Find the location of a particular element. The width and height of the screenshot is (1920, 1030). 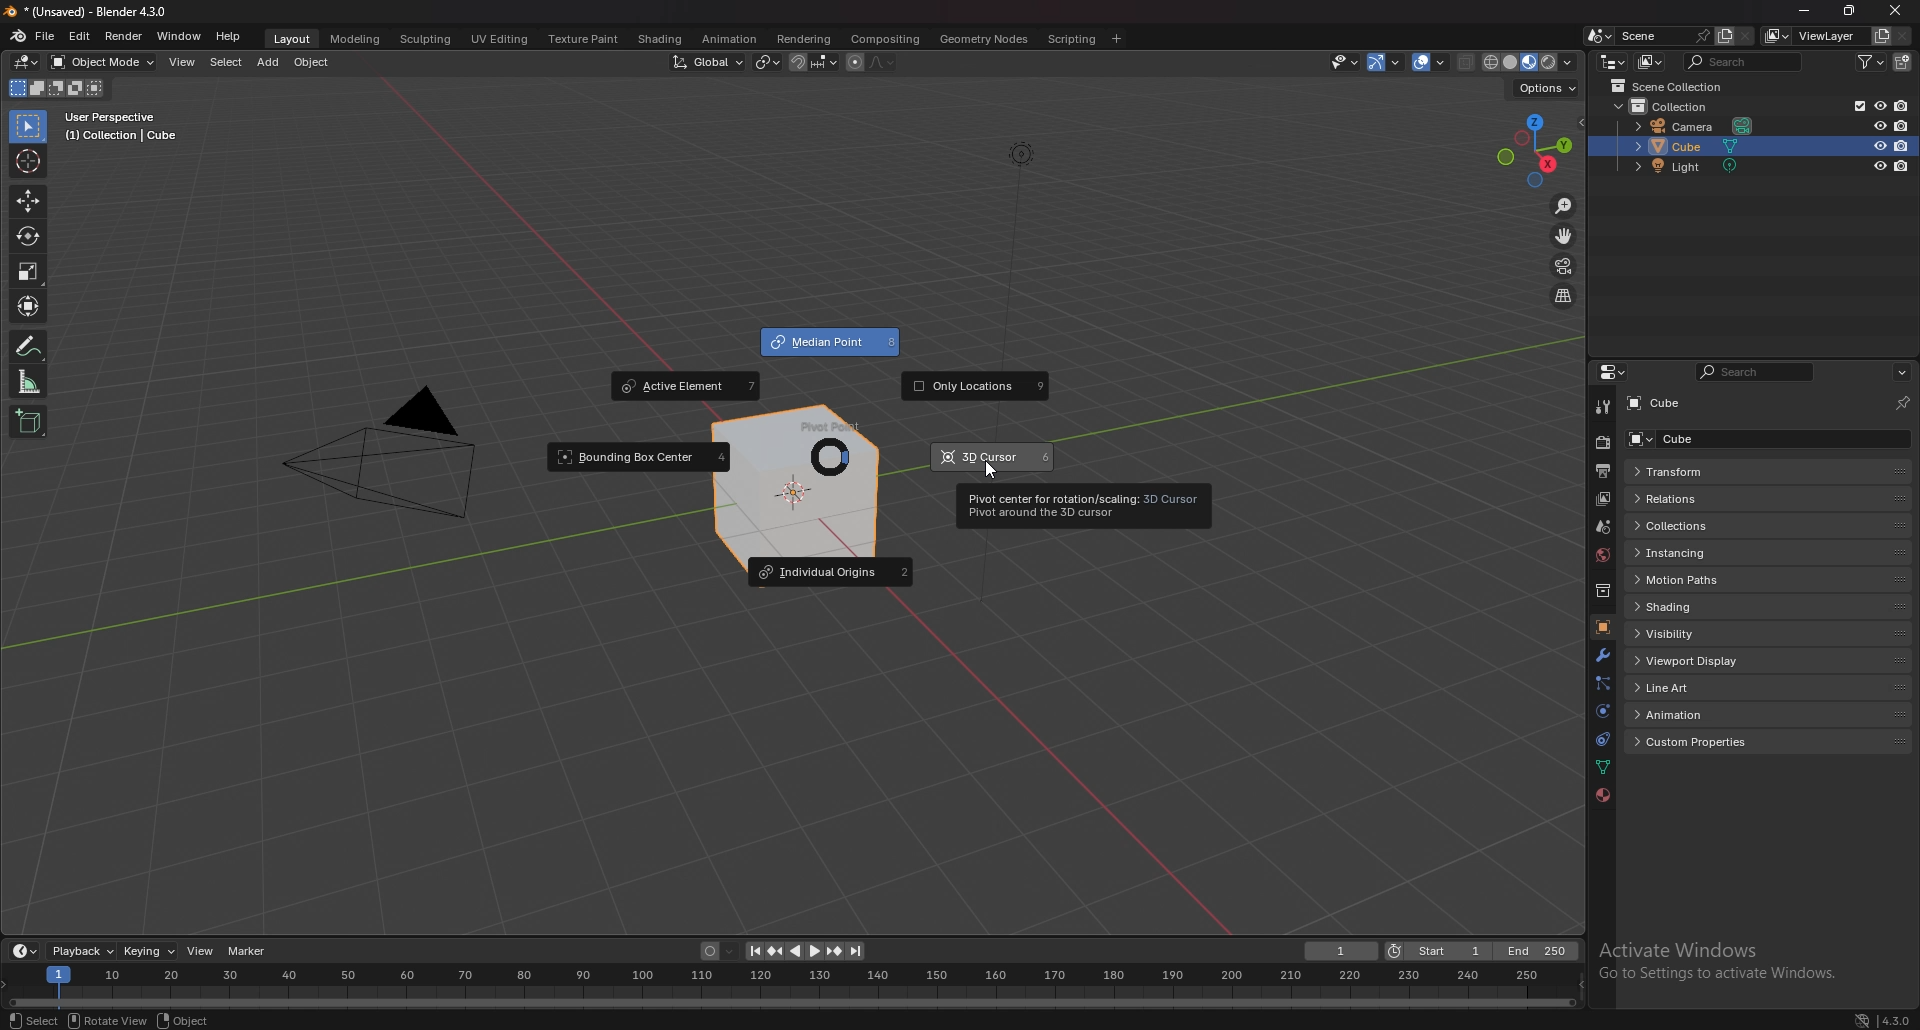

camera is located at coordinates (1691, 126).